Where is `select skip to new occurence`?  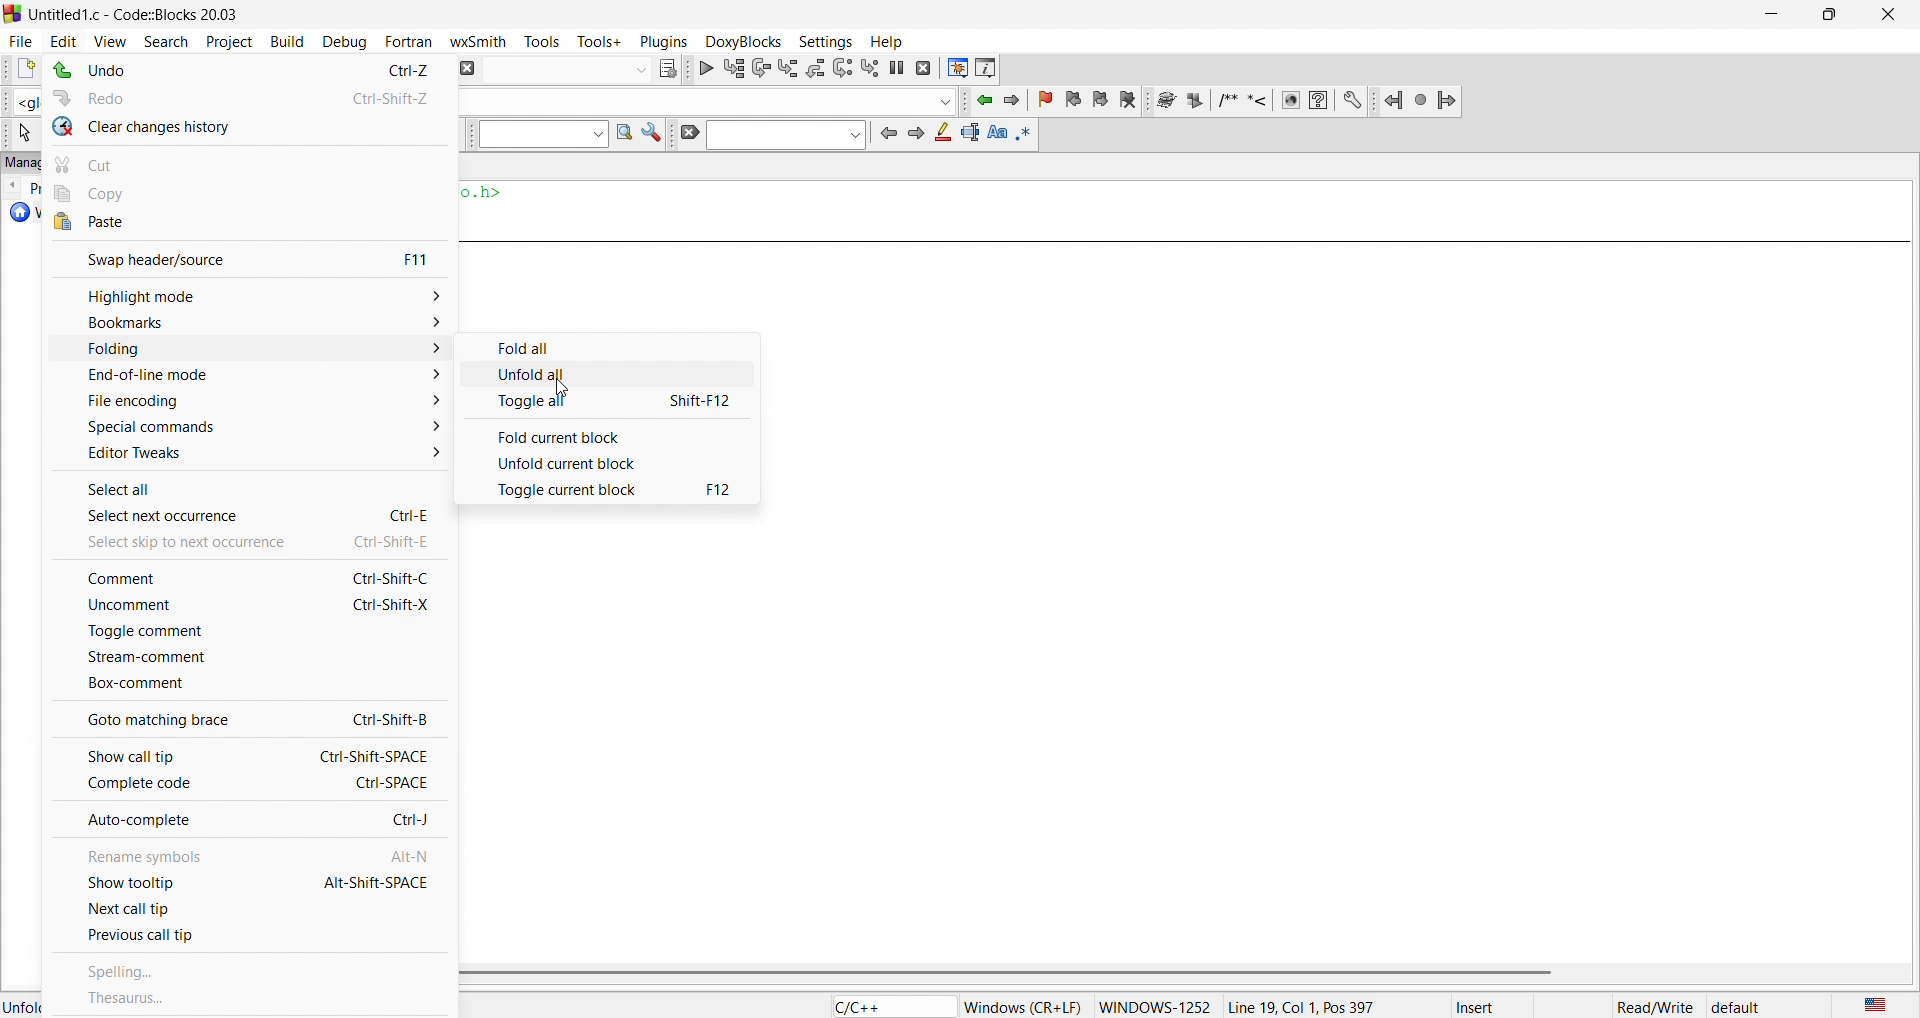 select skip to new occurence is located at coordinates (236, 541).